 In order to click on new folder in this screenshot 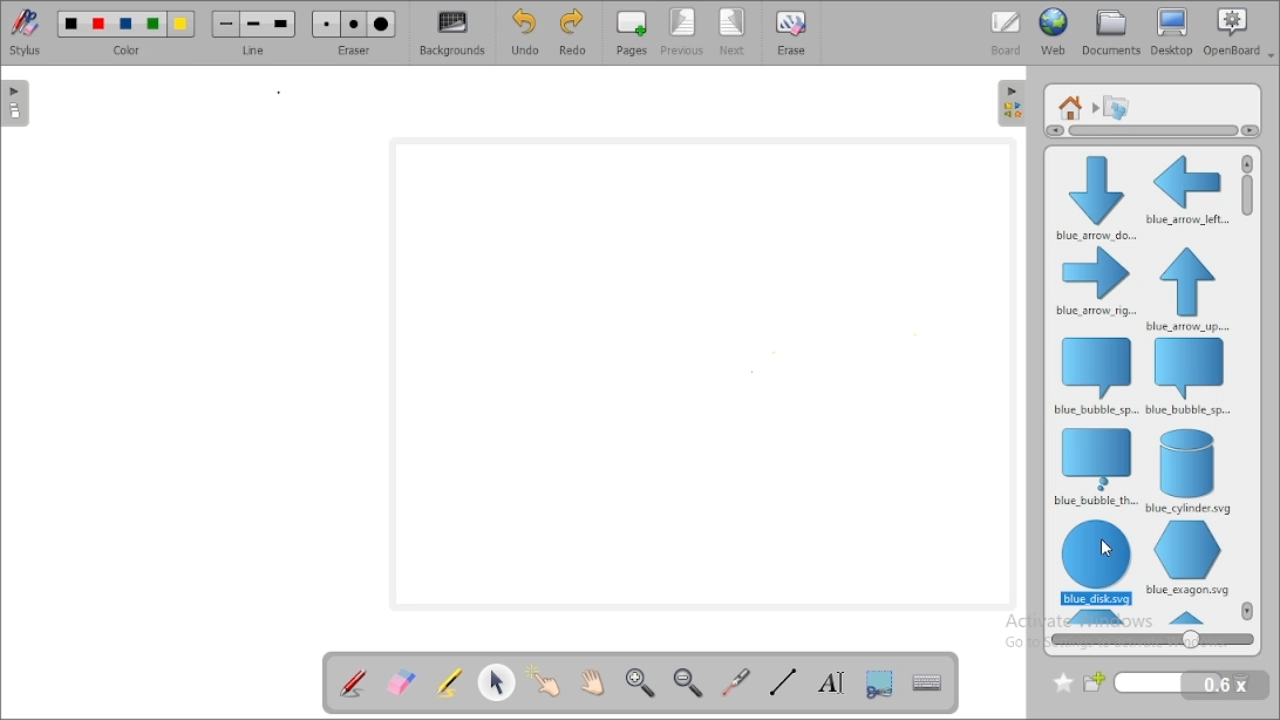, I will do `click(1154, 683)`.